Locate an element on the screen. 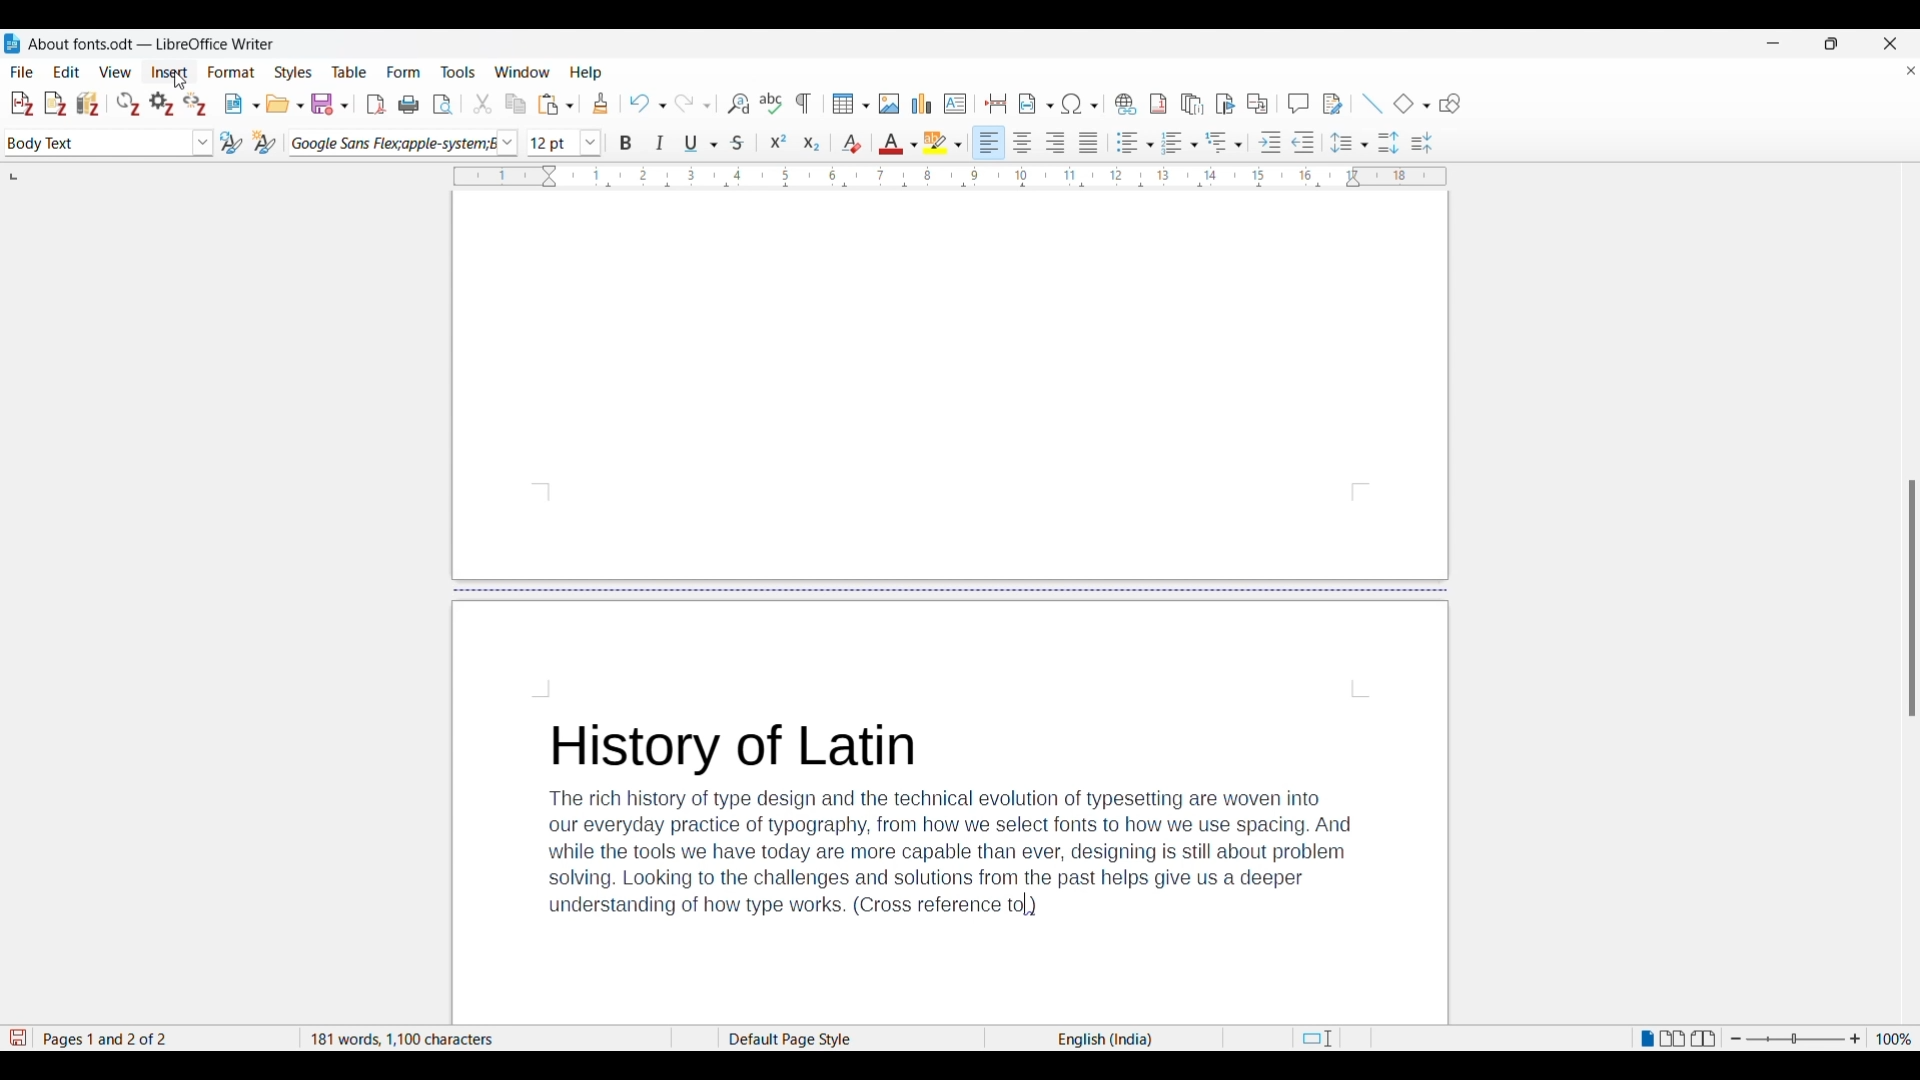 The image size is (1920, 1080). Bold is located at coordinates (626, 144).